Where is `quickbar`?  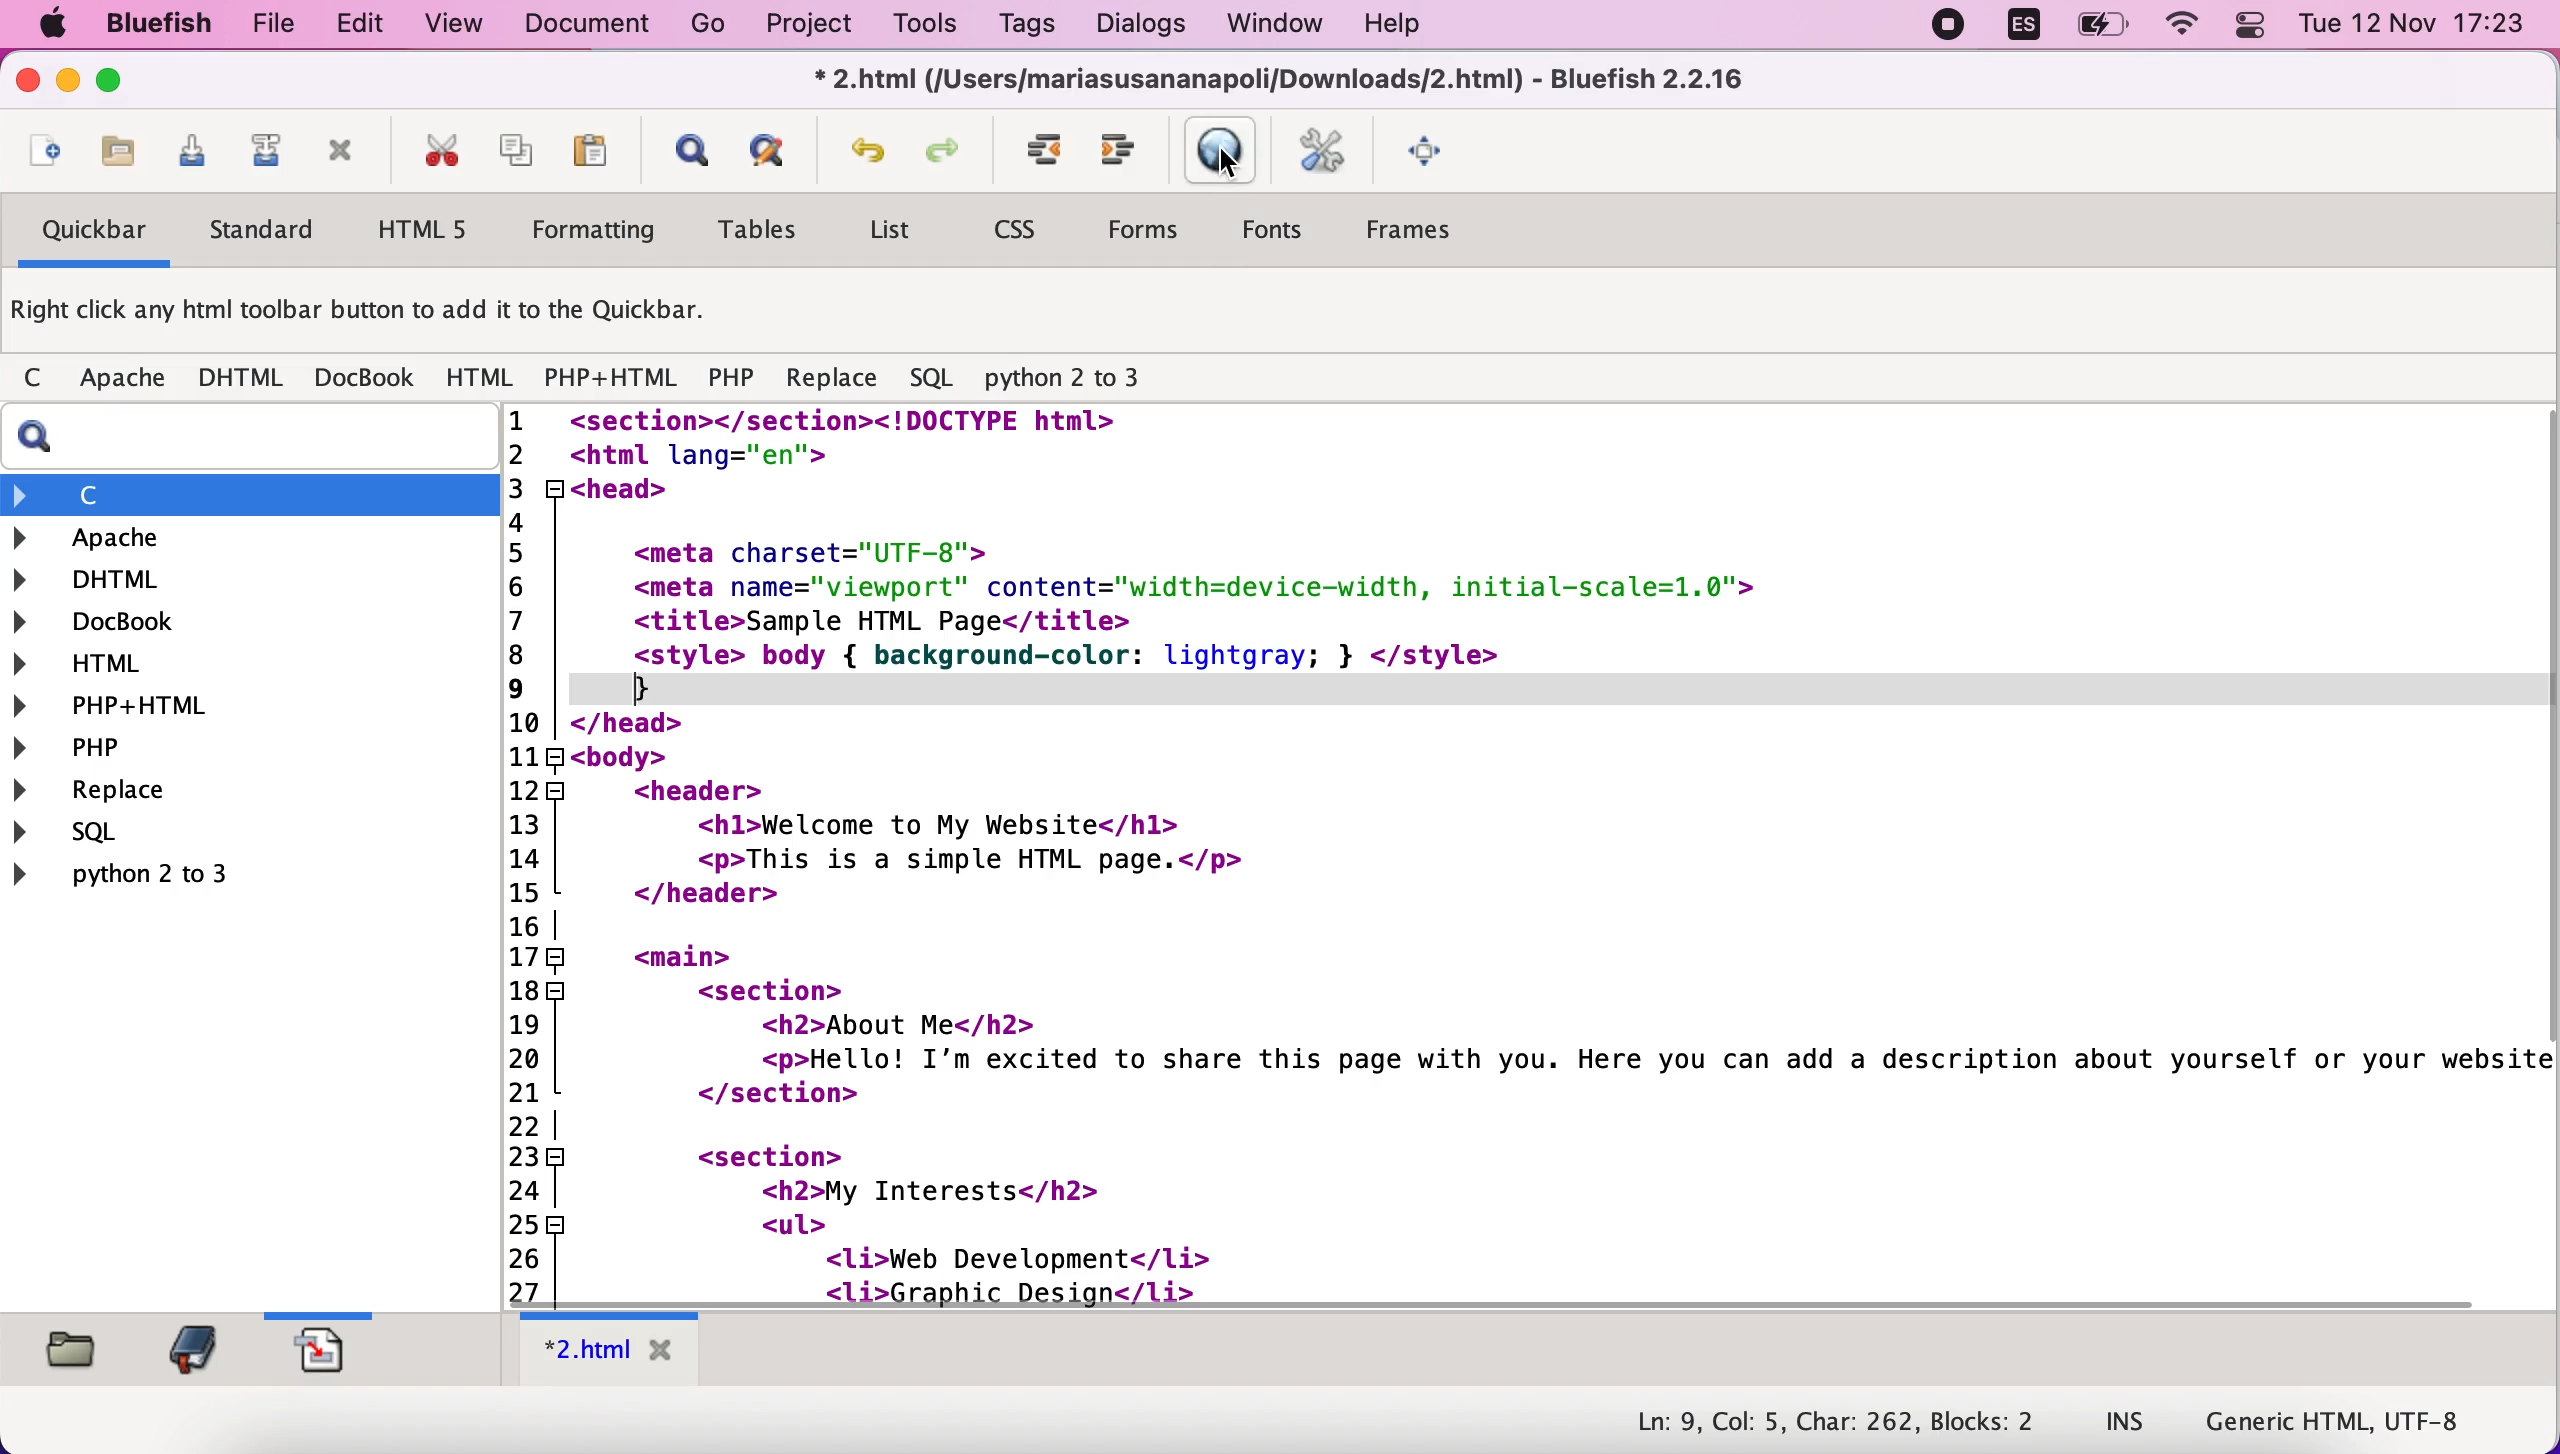
quickbar is located at coordinates (94, 232).